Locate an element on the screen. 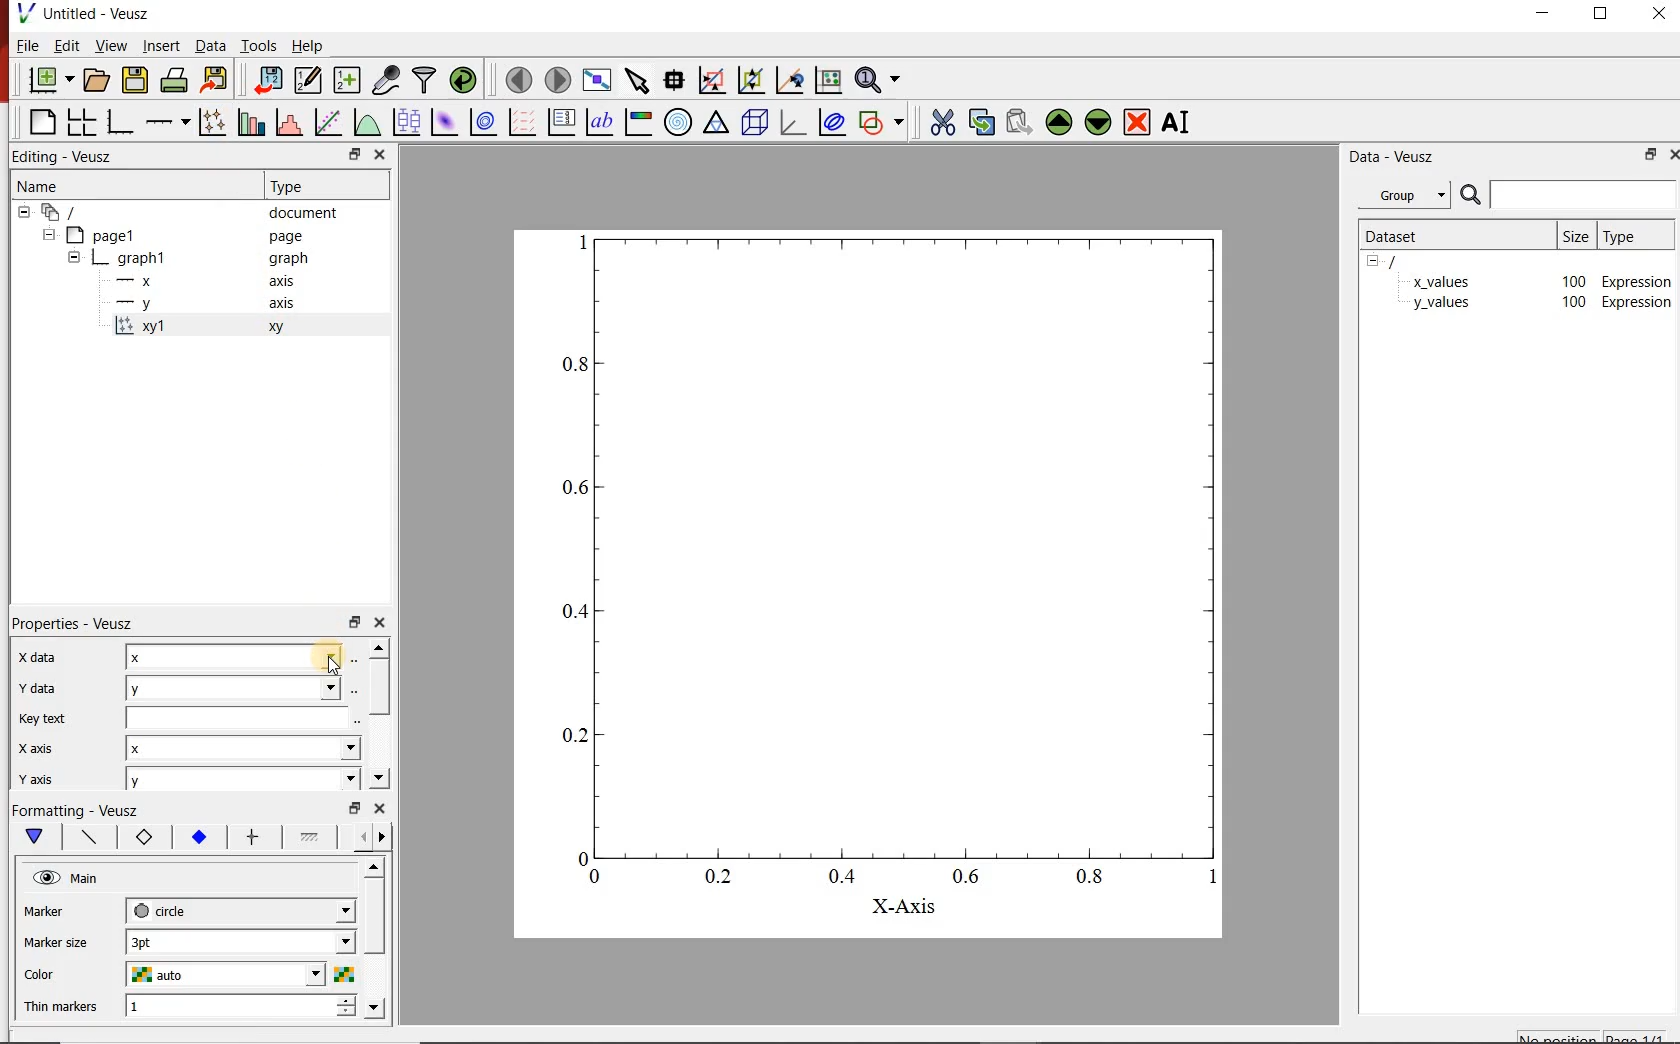 The height and width of the screenshot is (1044, 1680). Marker size is located at coordinates (54, 944).